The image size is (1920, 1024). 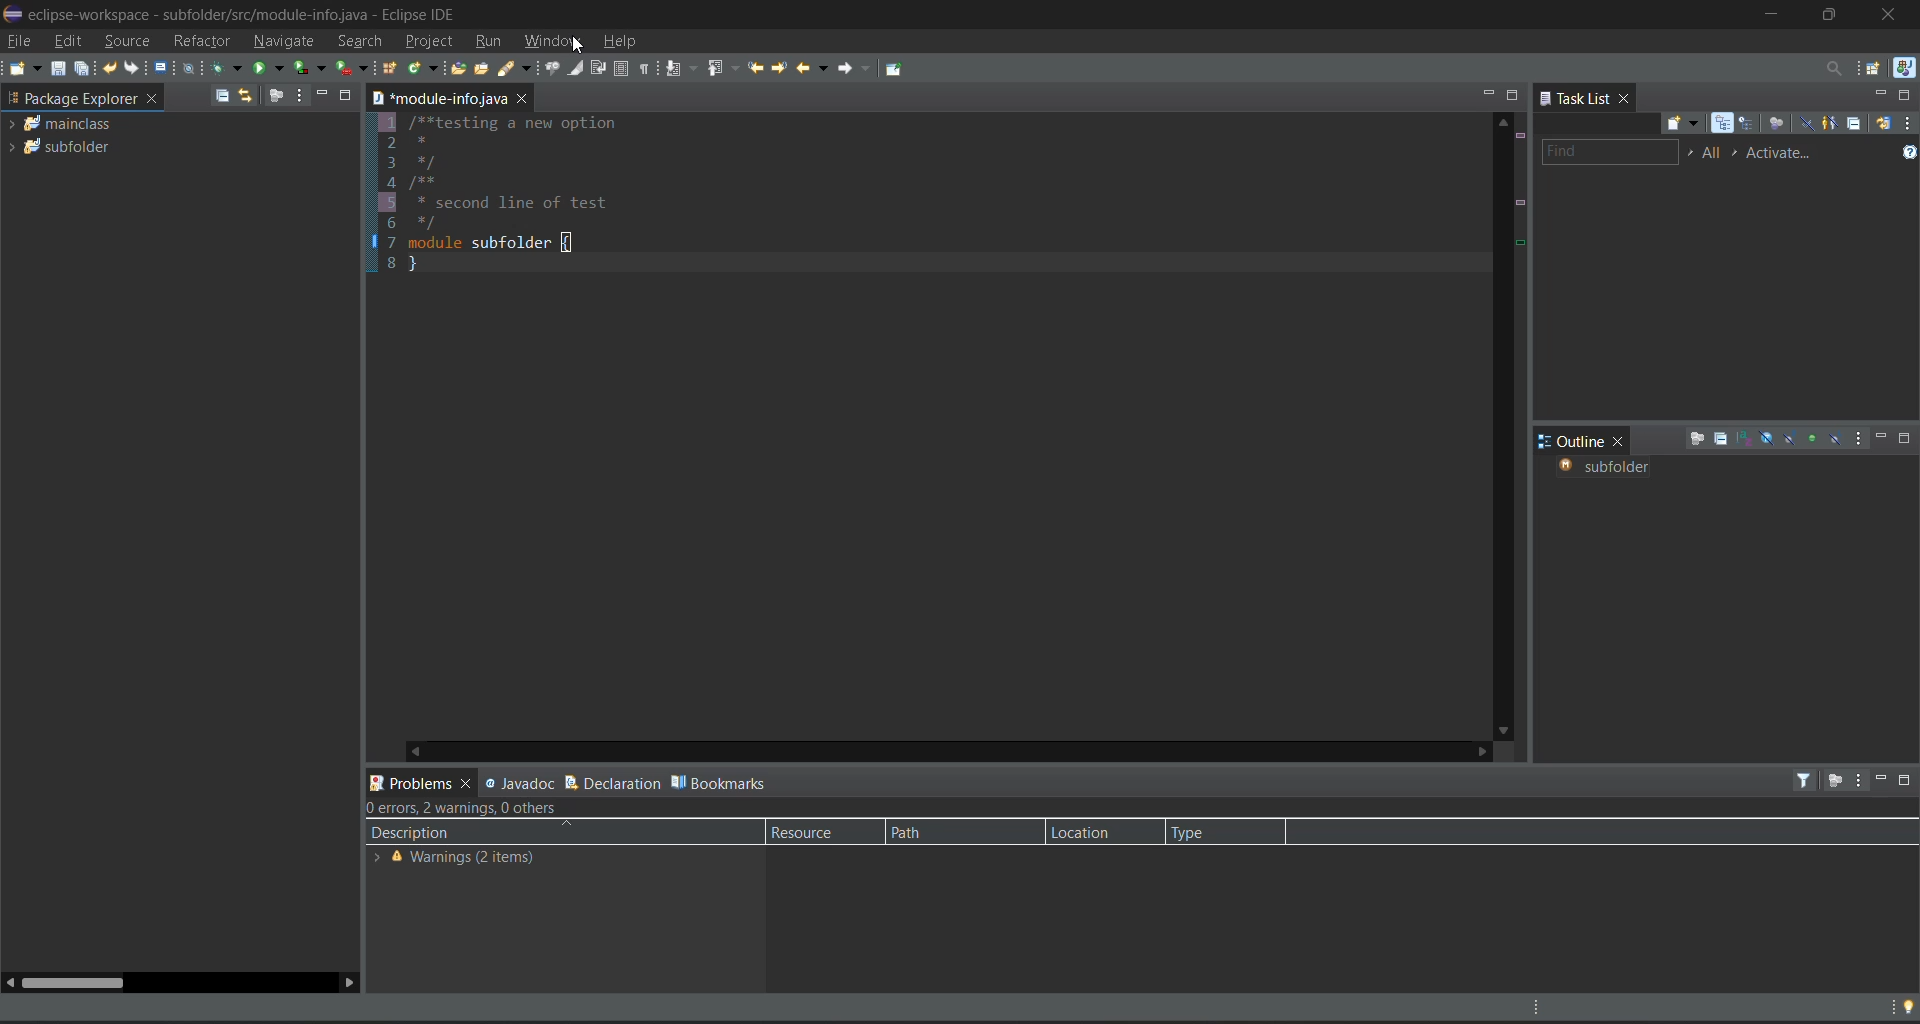 I want to click on help, so click(x=619, y=42).